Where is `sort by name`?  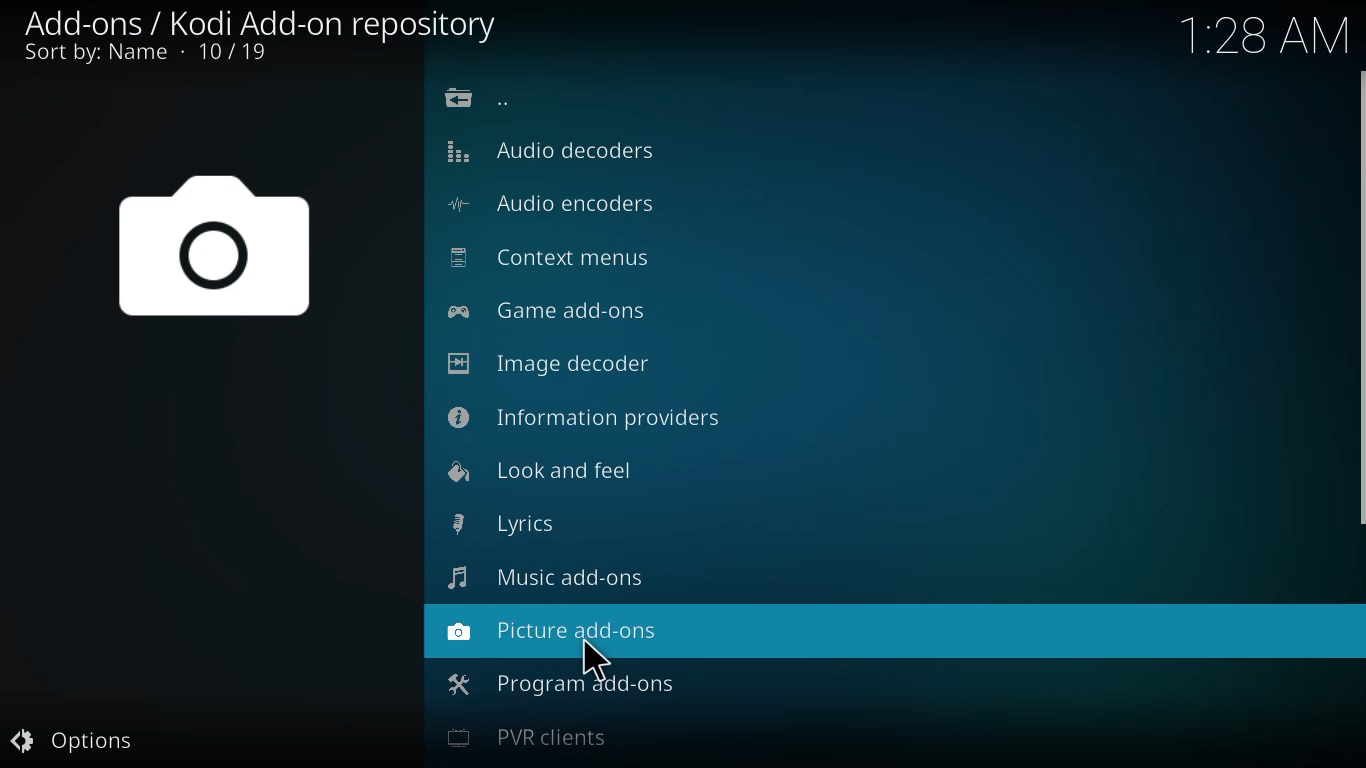 sort by name is located at coordinates (144, 55).